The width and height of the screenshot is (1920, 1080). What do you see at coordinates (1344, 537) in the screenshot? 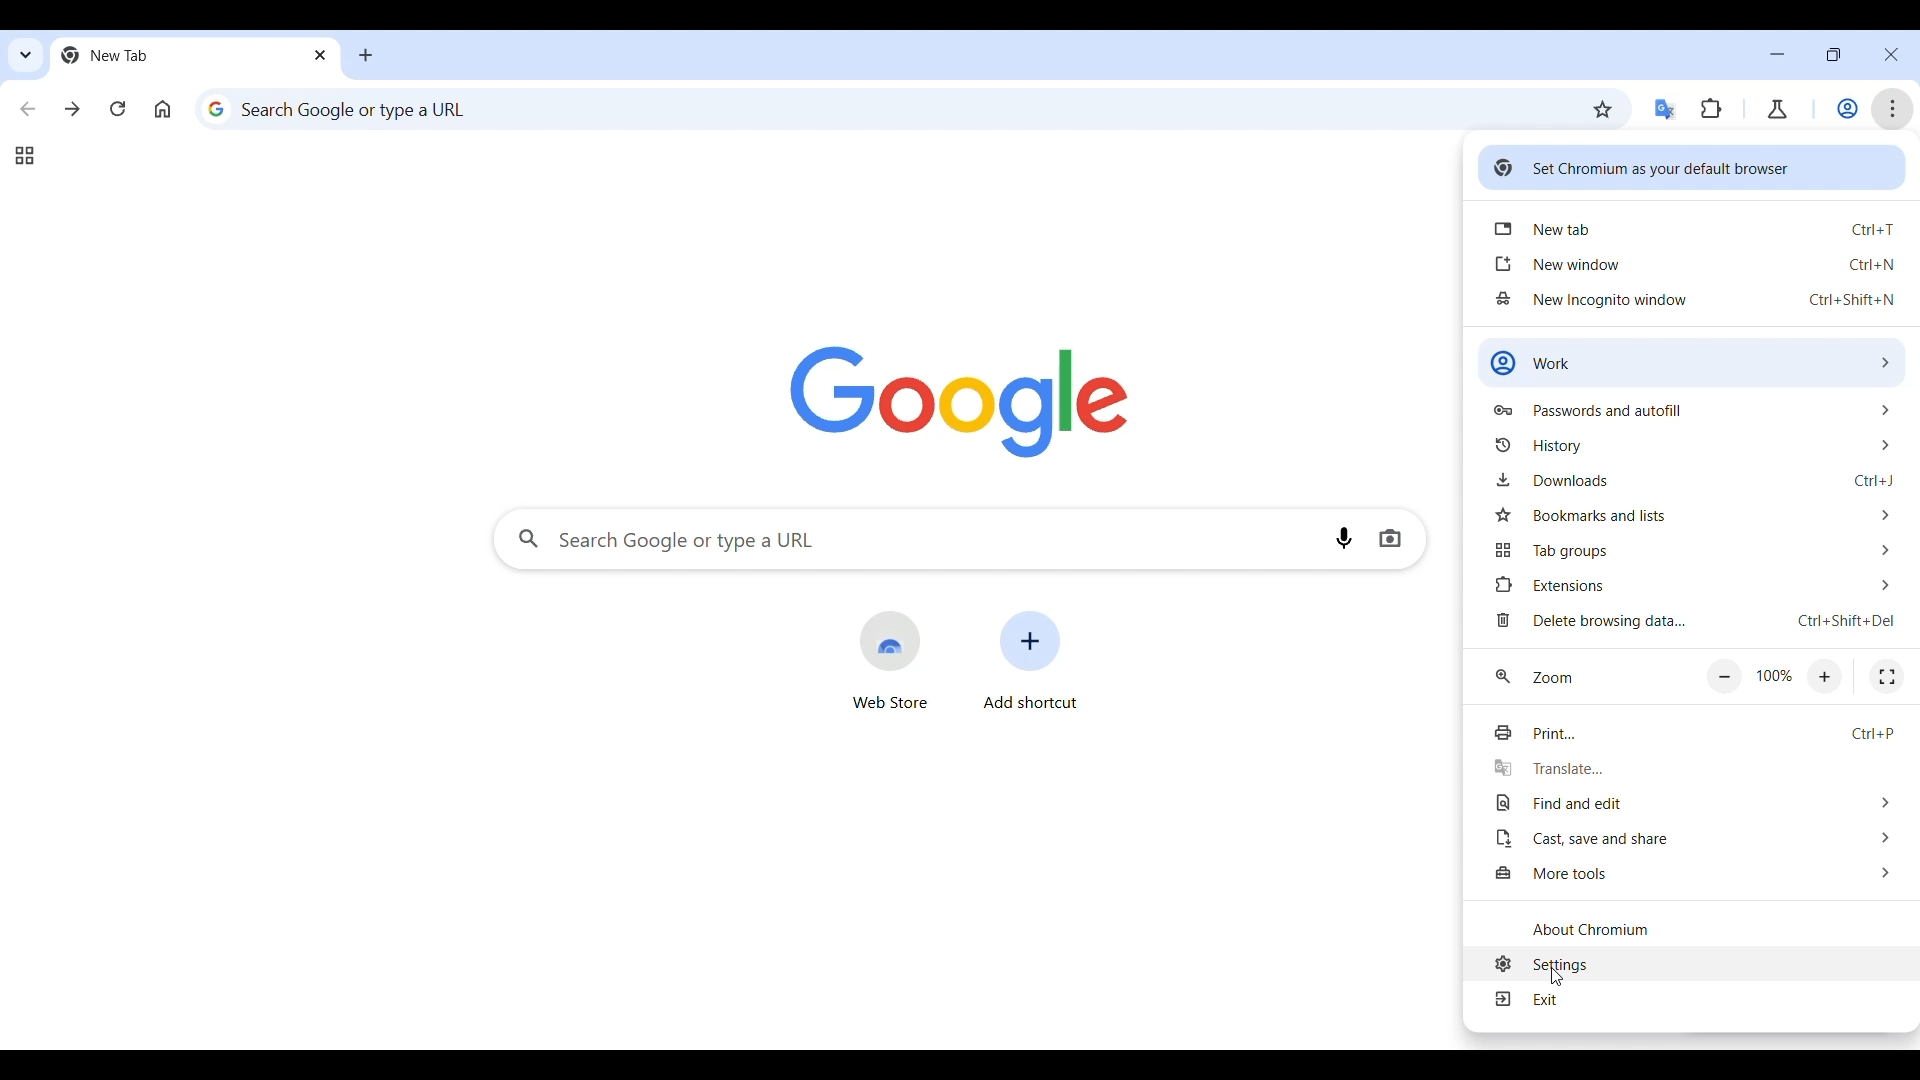
I see `Search by voice` at bounding box center [1344, 537].